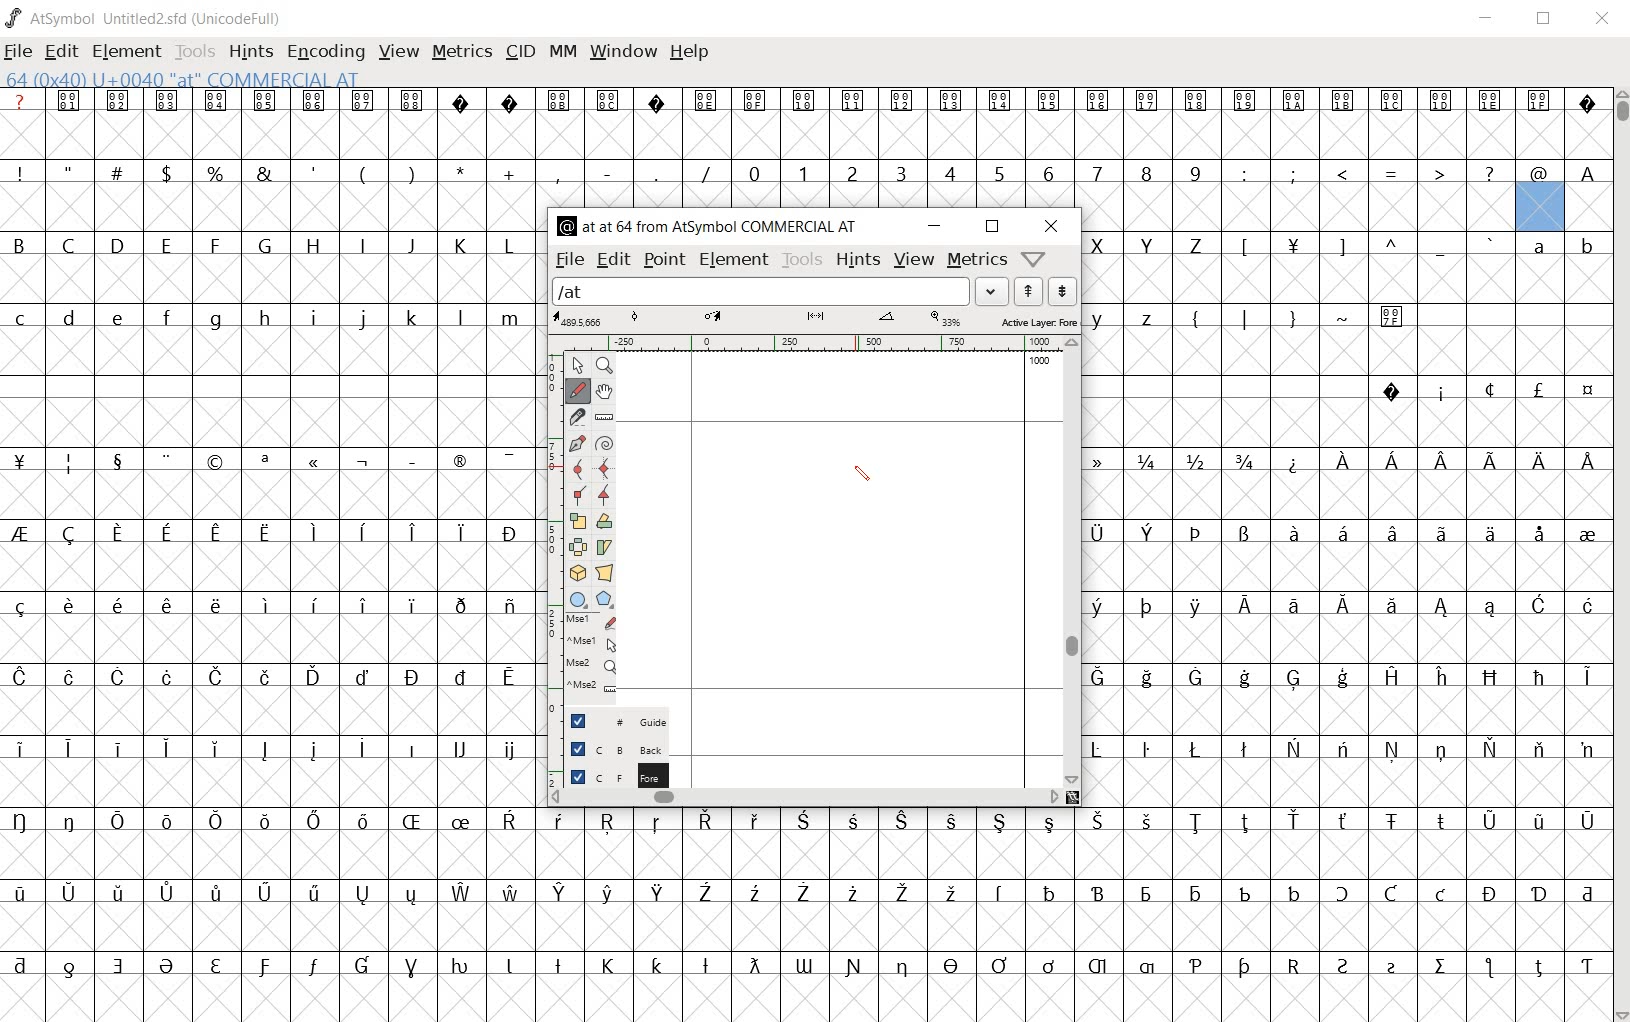 The image size is (1630, 1022). I want to click on checkbox, so click(578, 748).